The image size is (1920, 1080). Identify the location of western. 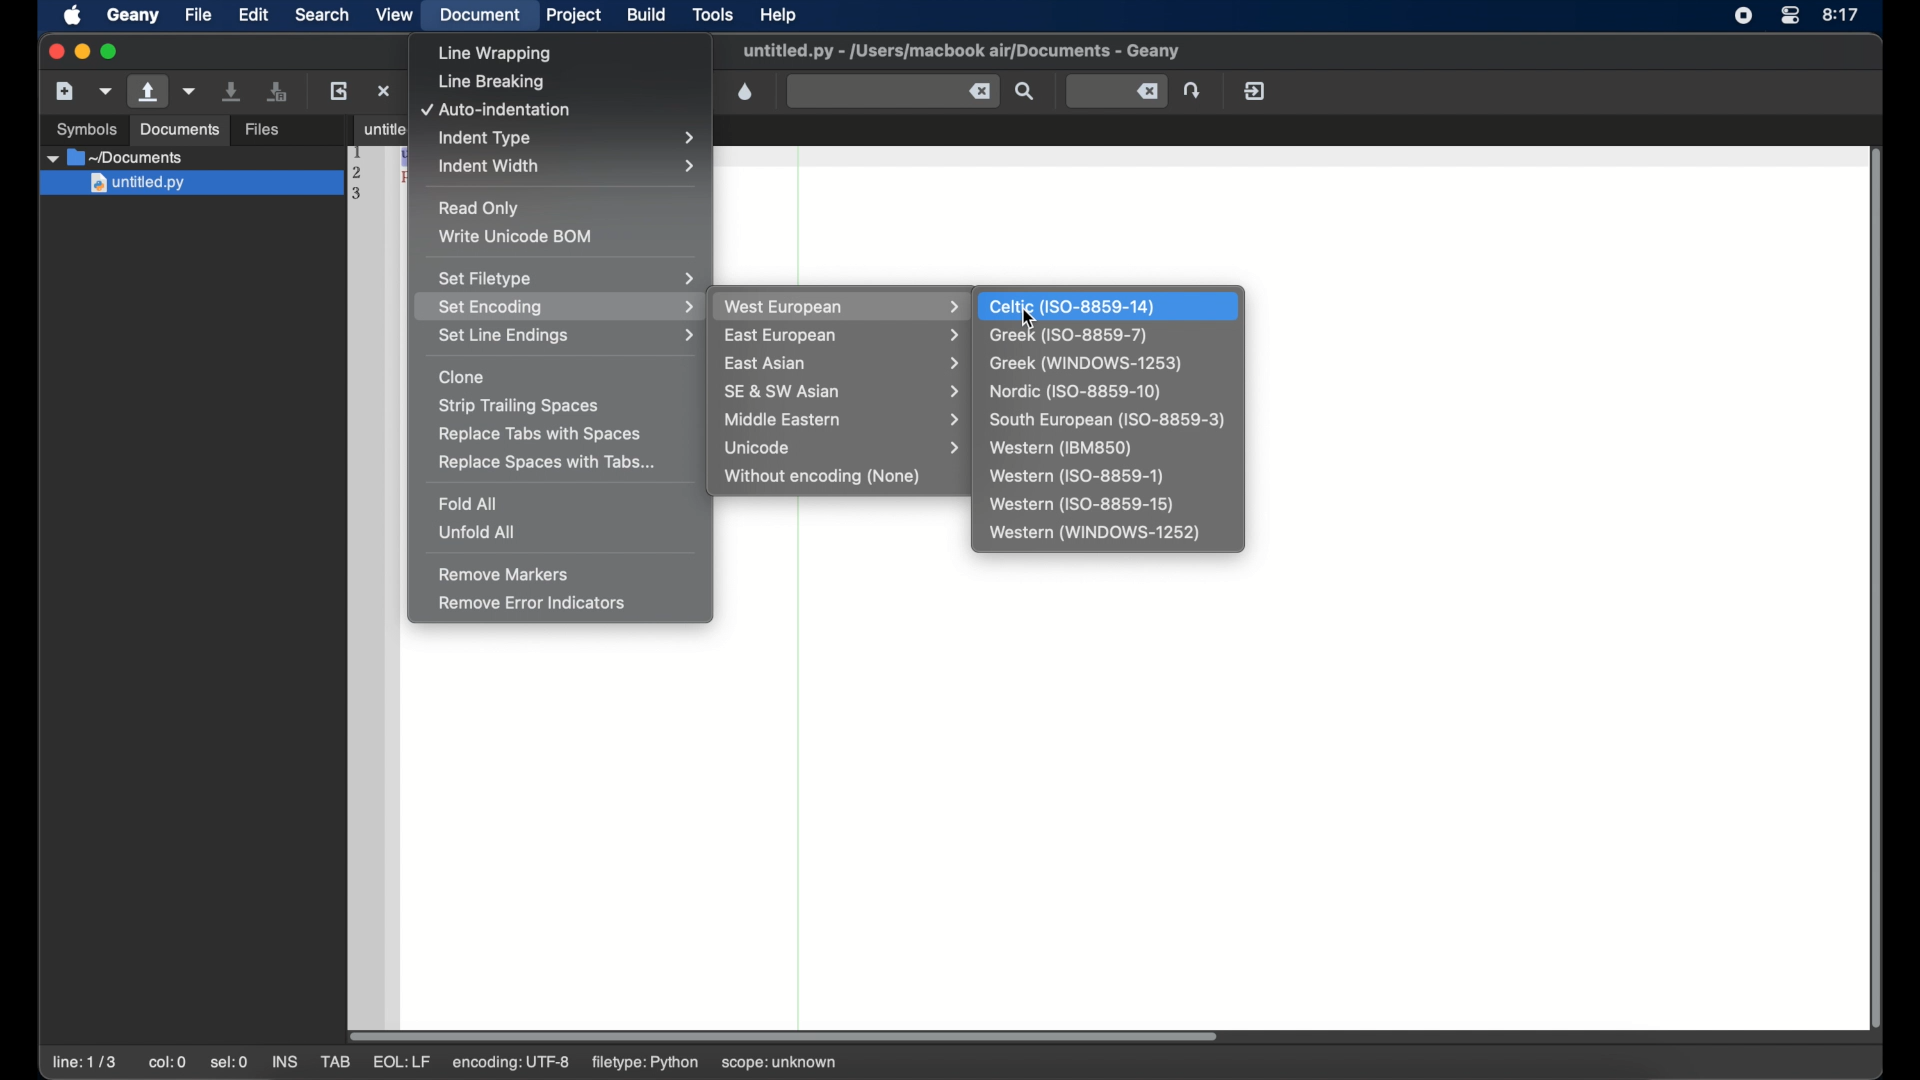
(1096, 534).